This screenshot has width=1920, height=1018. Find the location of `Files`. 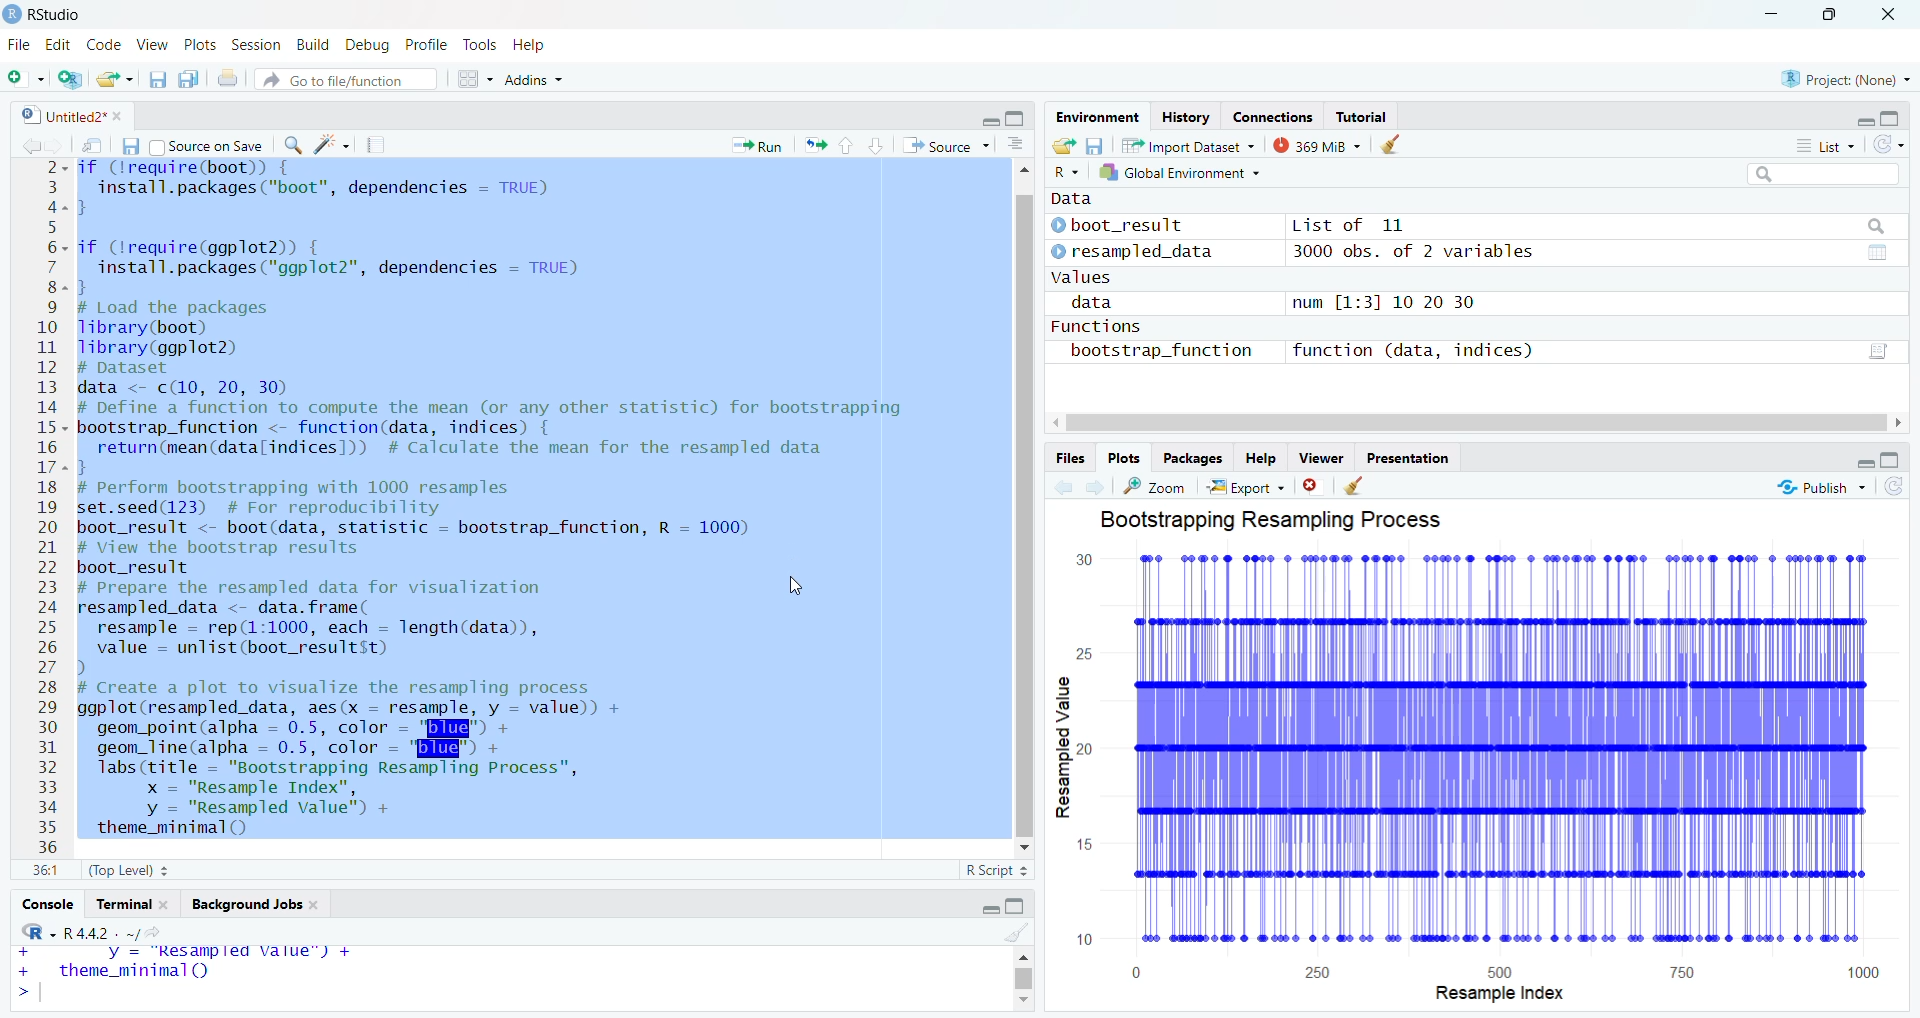

Files is located at coordinates (1067, 456).